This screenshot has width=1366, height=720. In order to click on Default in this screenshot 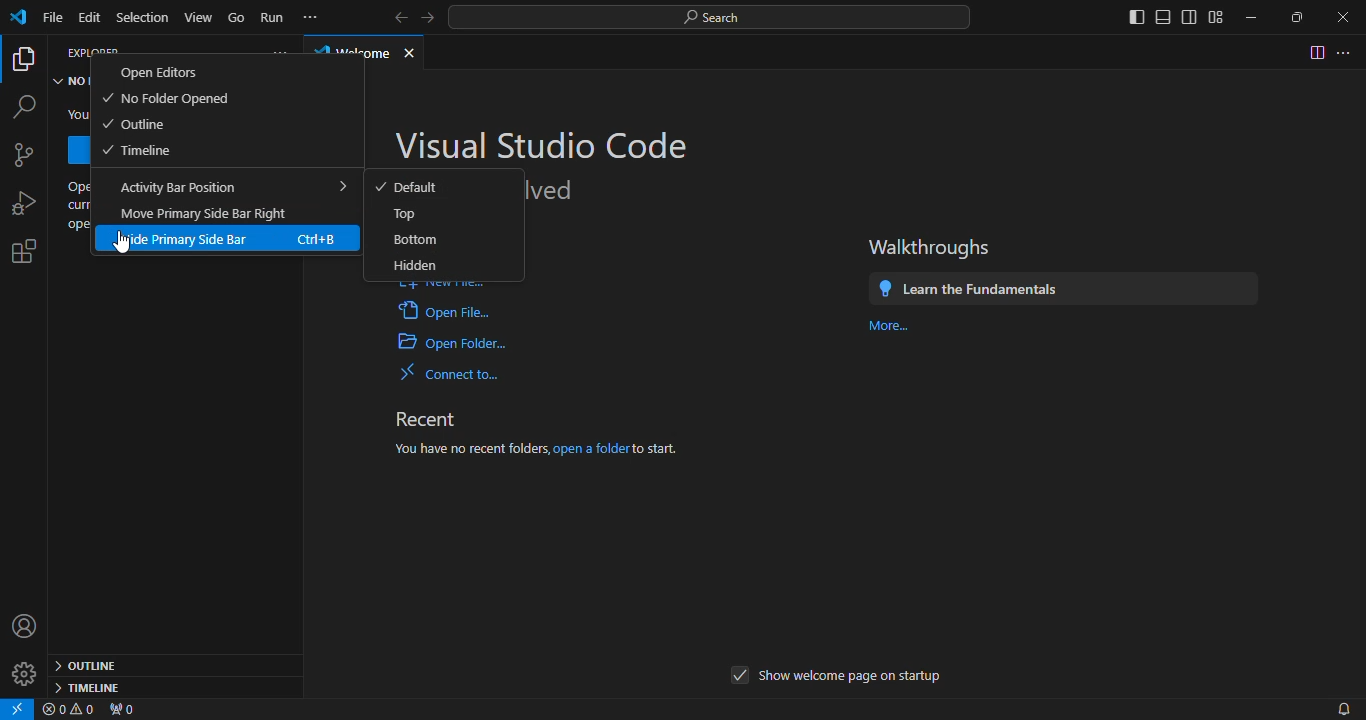, I will do `click(410, 188)`.